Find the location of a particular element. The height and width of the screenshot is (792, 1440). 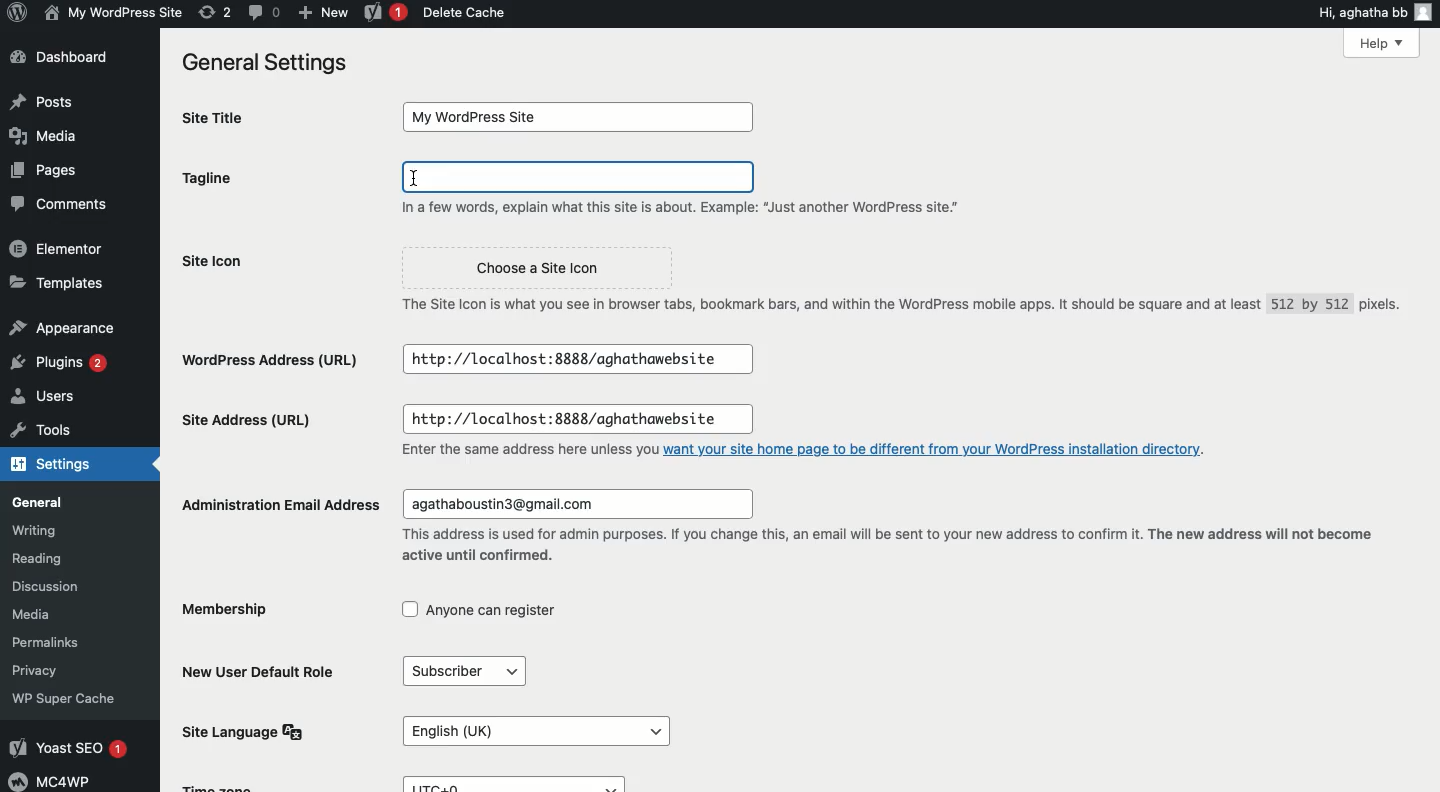

(2) Revisions is located at coordinates (212, 11).